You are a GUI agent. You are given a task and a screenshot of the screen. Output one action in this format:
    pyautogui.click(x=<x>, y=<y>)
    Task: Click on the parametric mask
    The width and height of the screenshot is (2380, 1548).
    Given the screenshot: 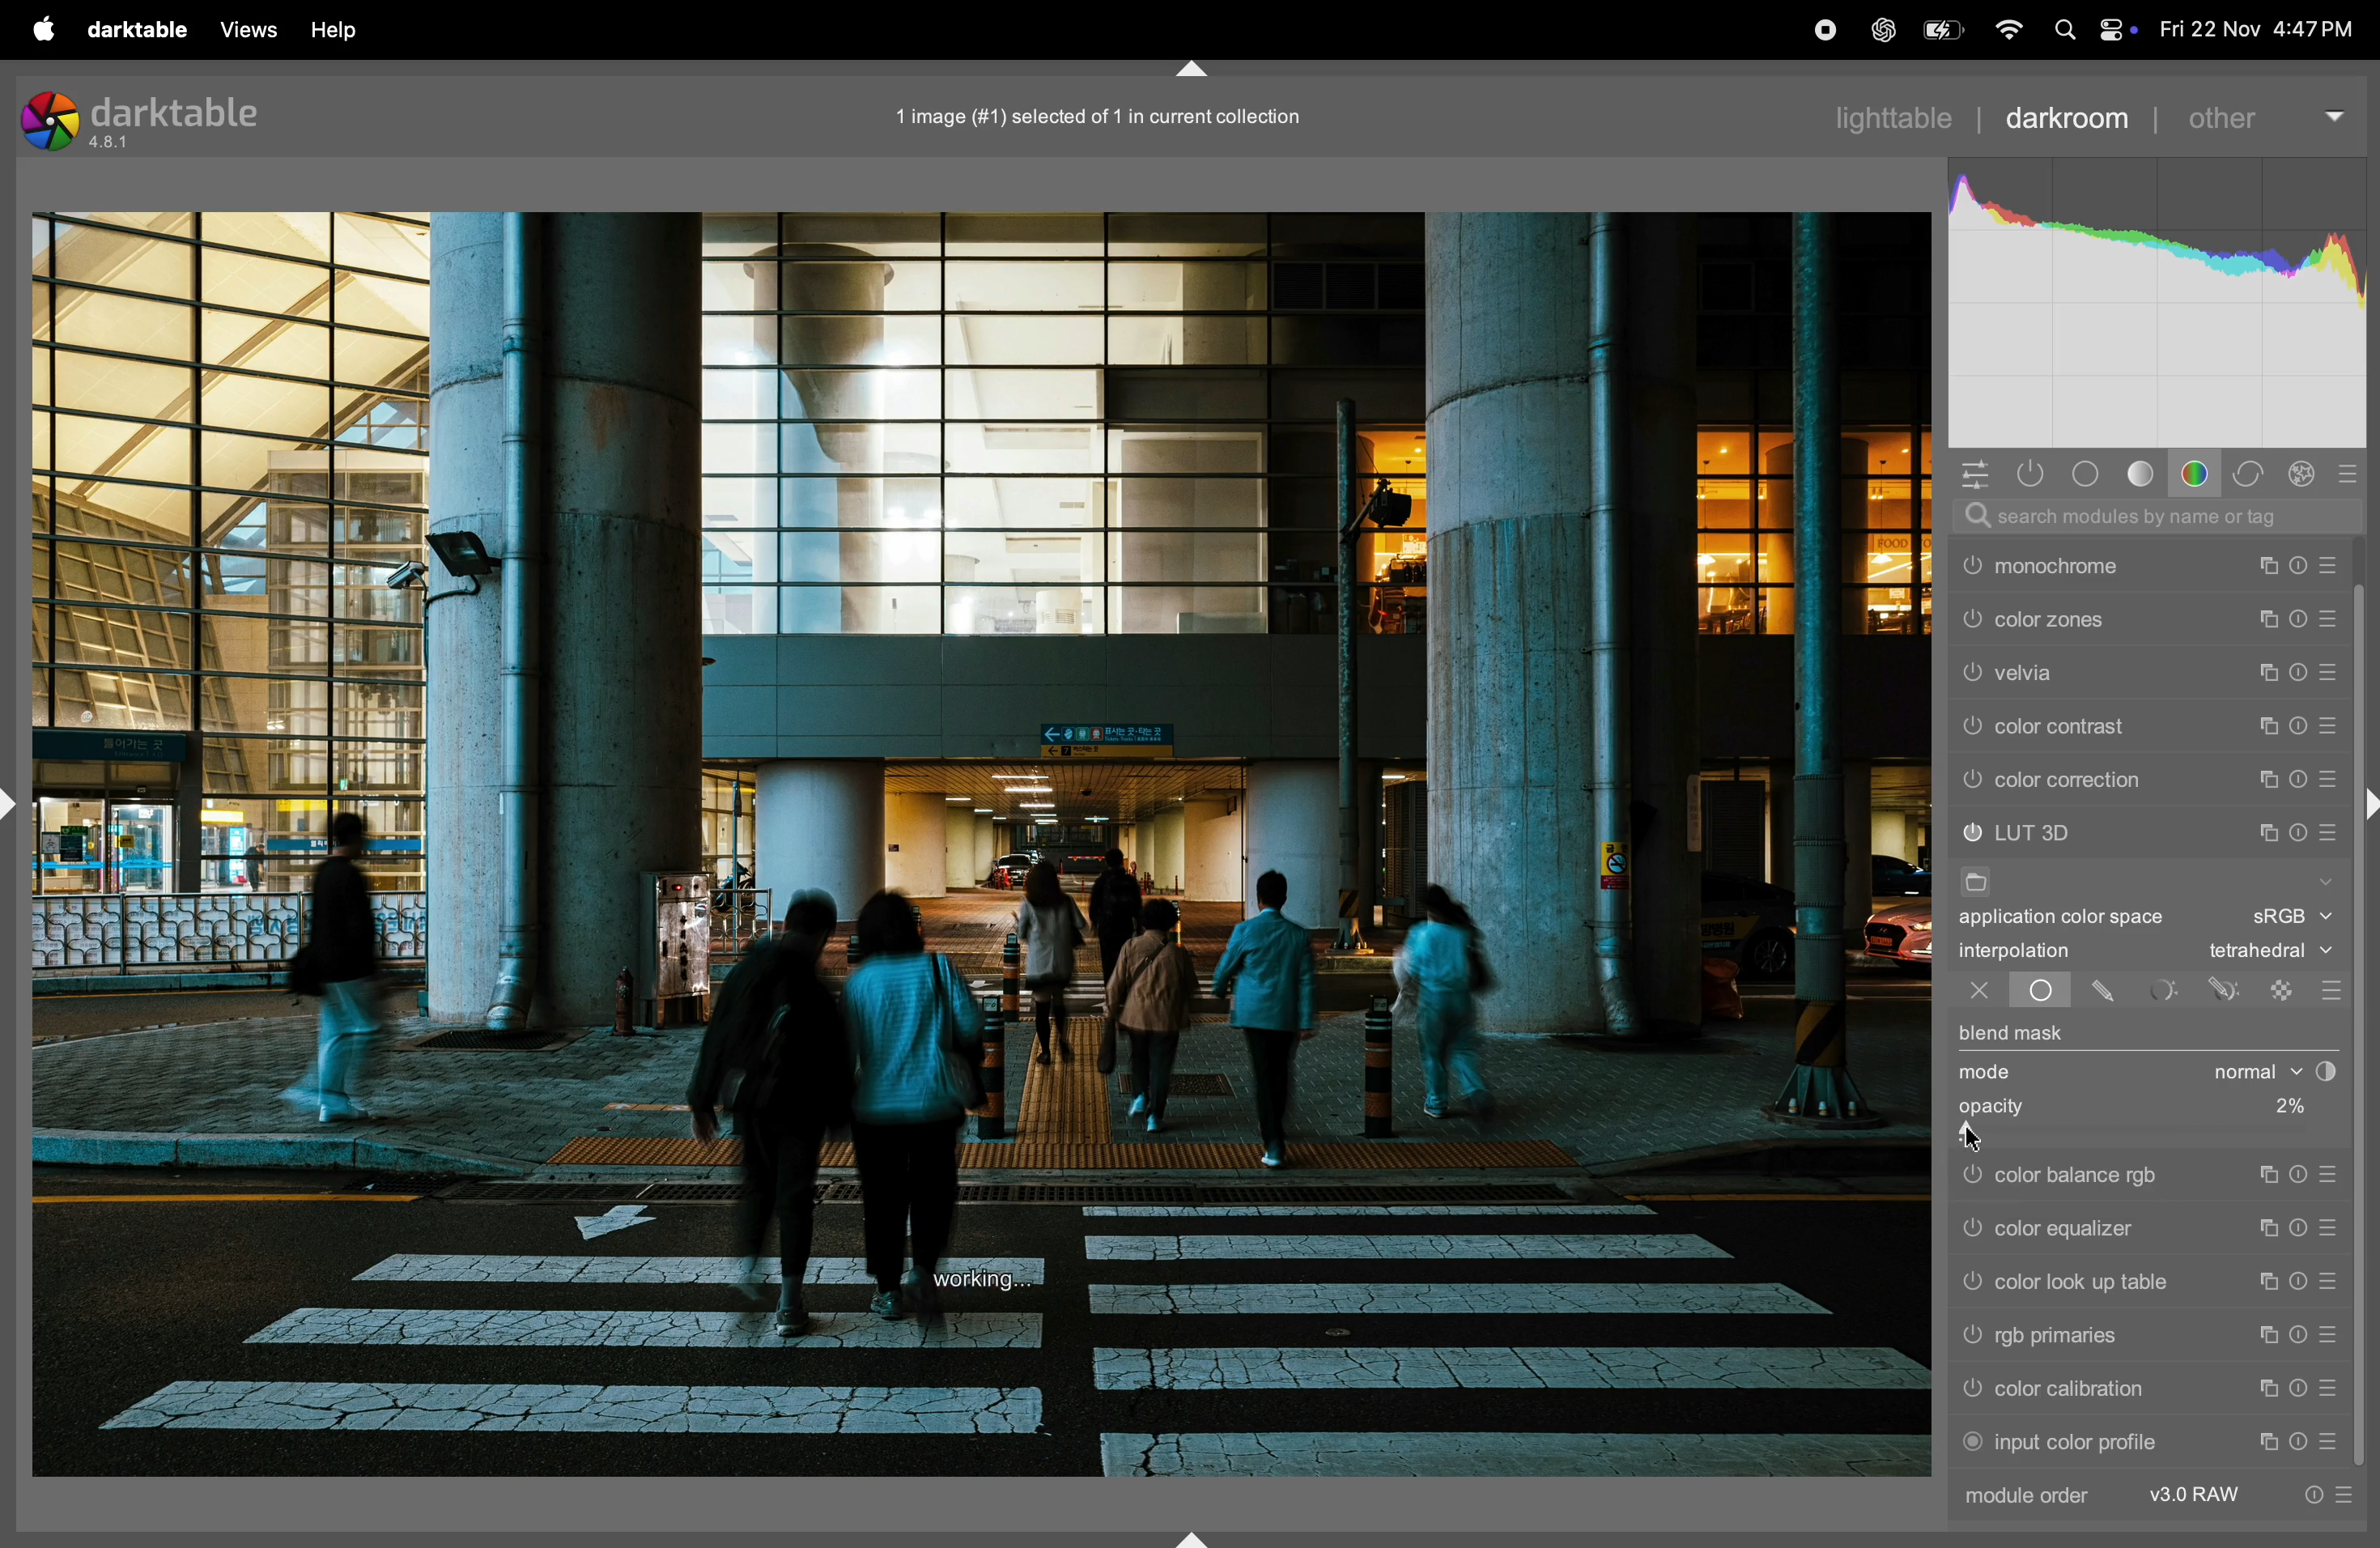 What is the action you would take?
    pyautogui.click(x=2165, y=990)
    